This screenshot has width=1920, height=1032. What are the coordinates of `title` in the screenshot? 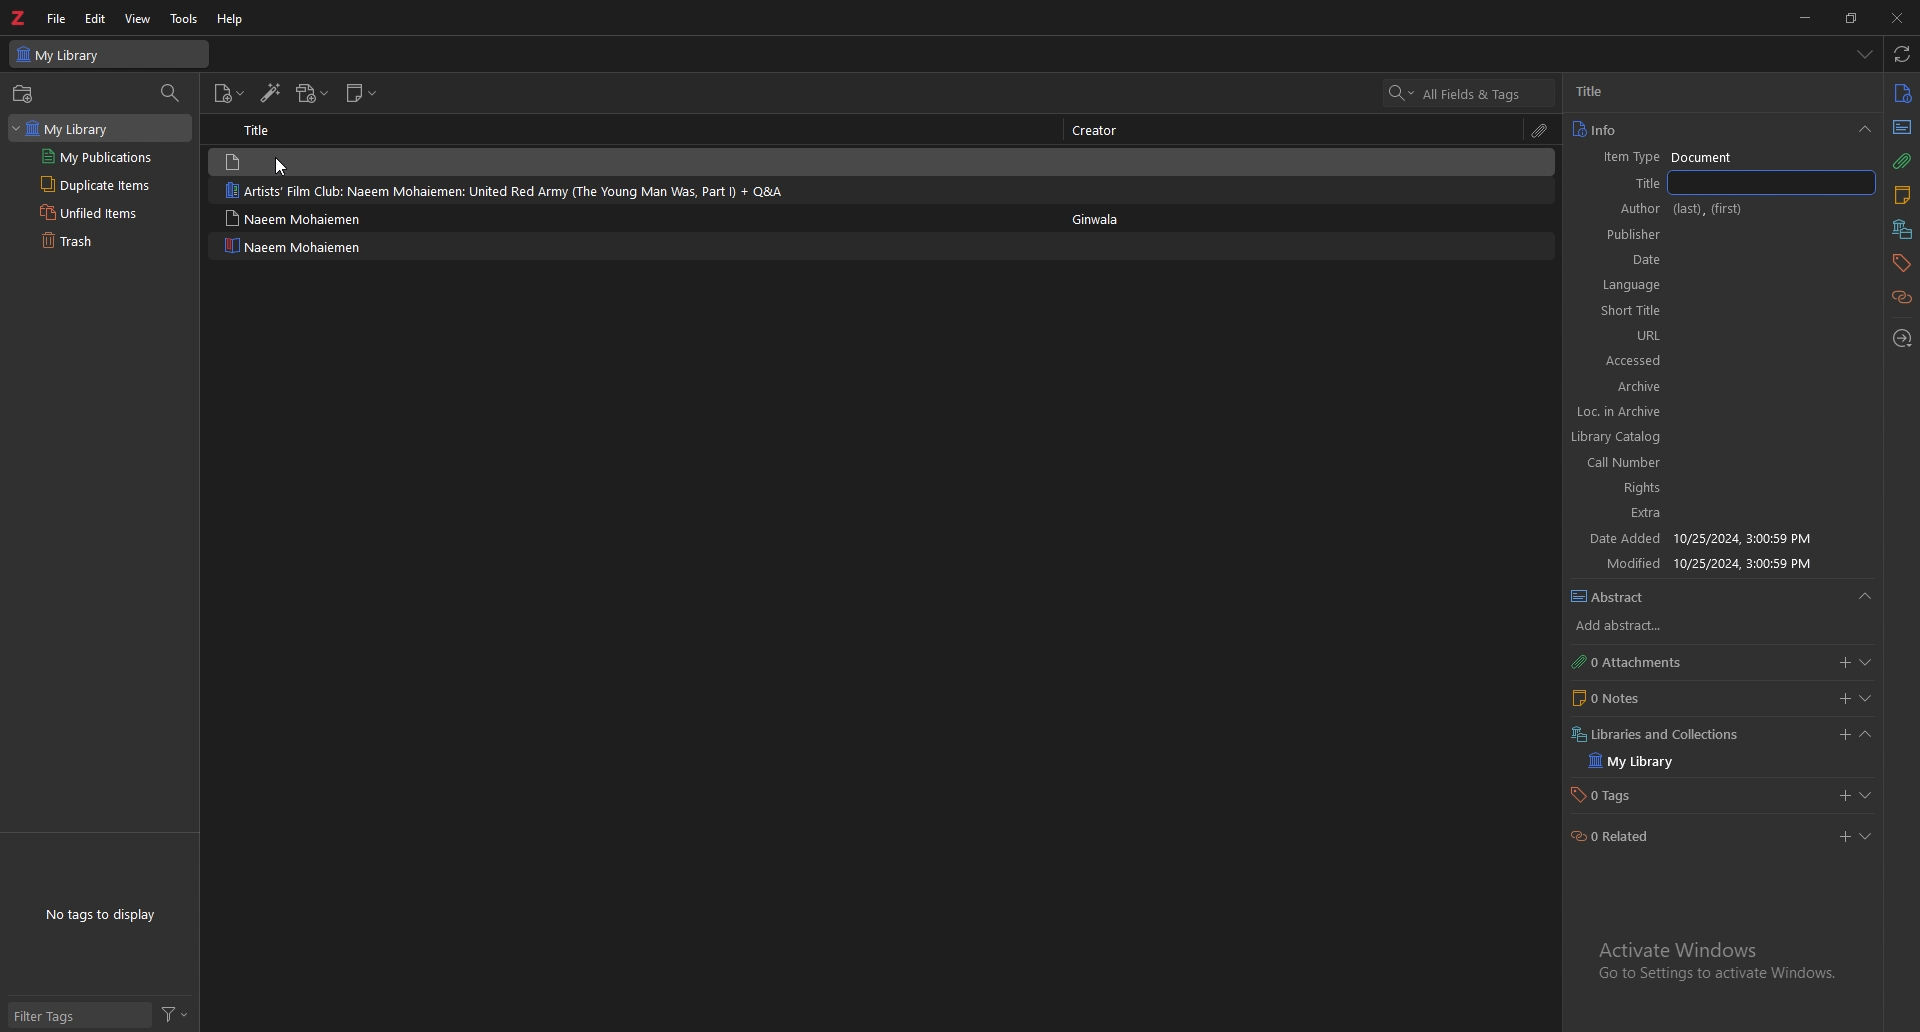 It's located at (263, 129).